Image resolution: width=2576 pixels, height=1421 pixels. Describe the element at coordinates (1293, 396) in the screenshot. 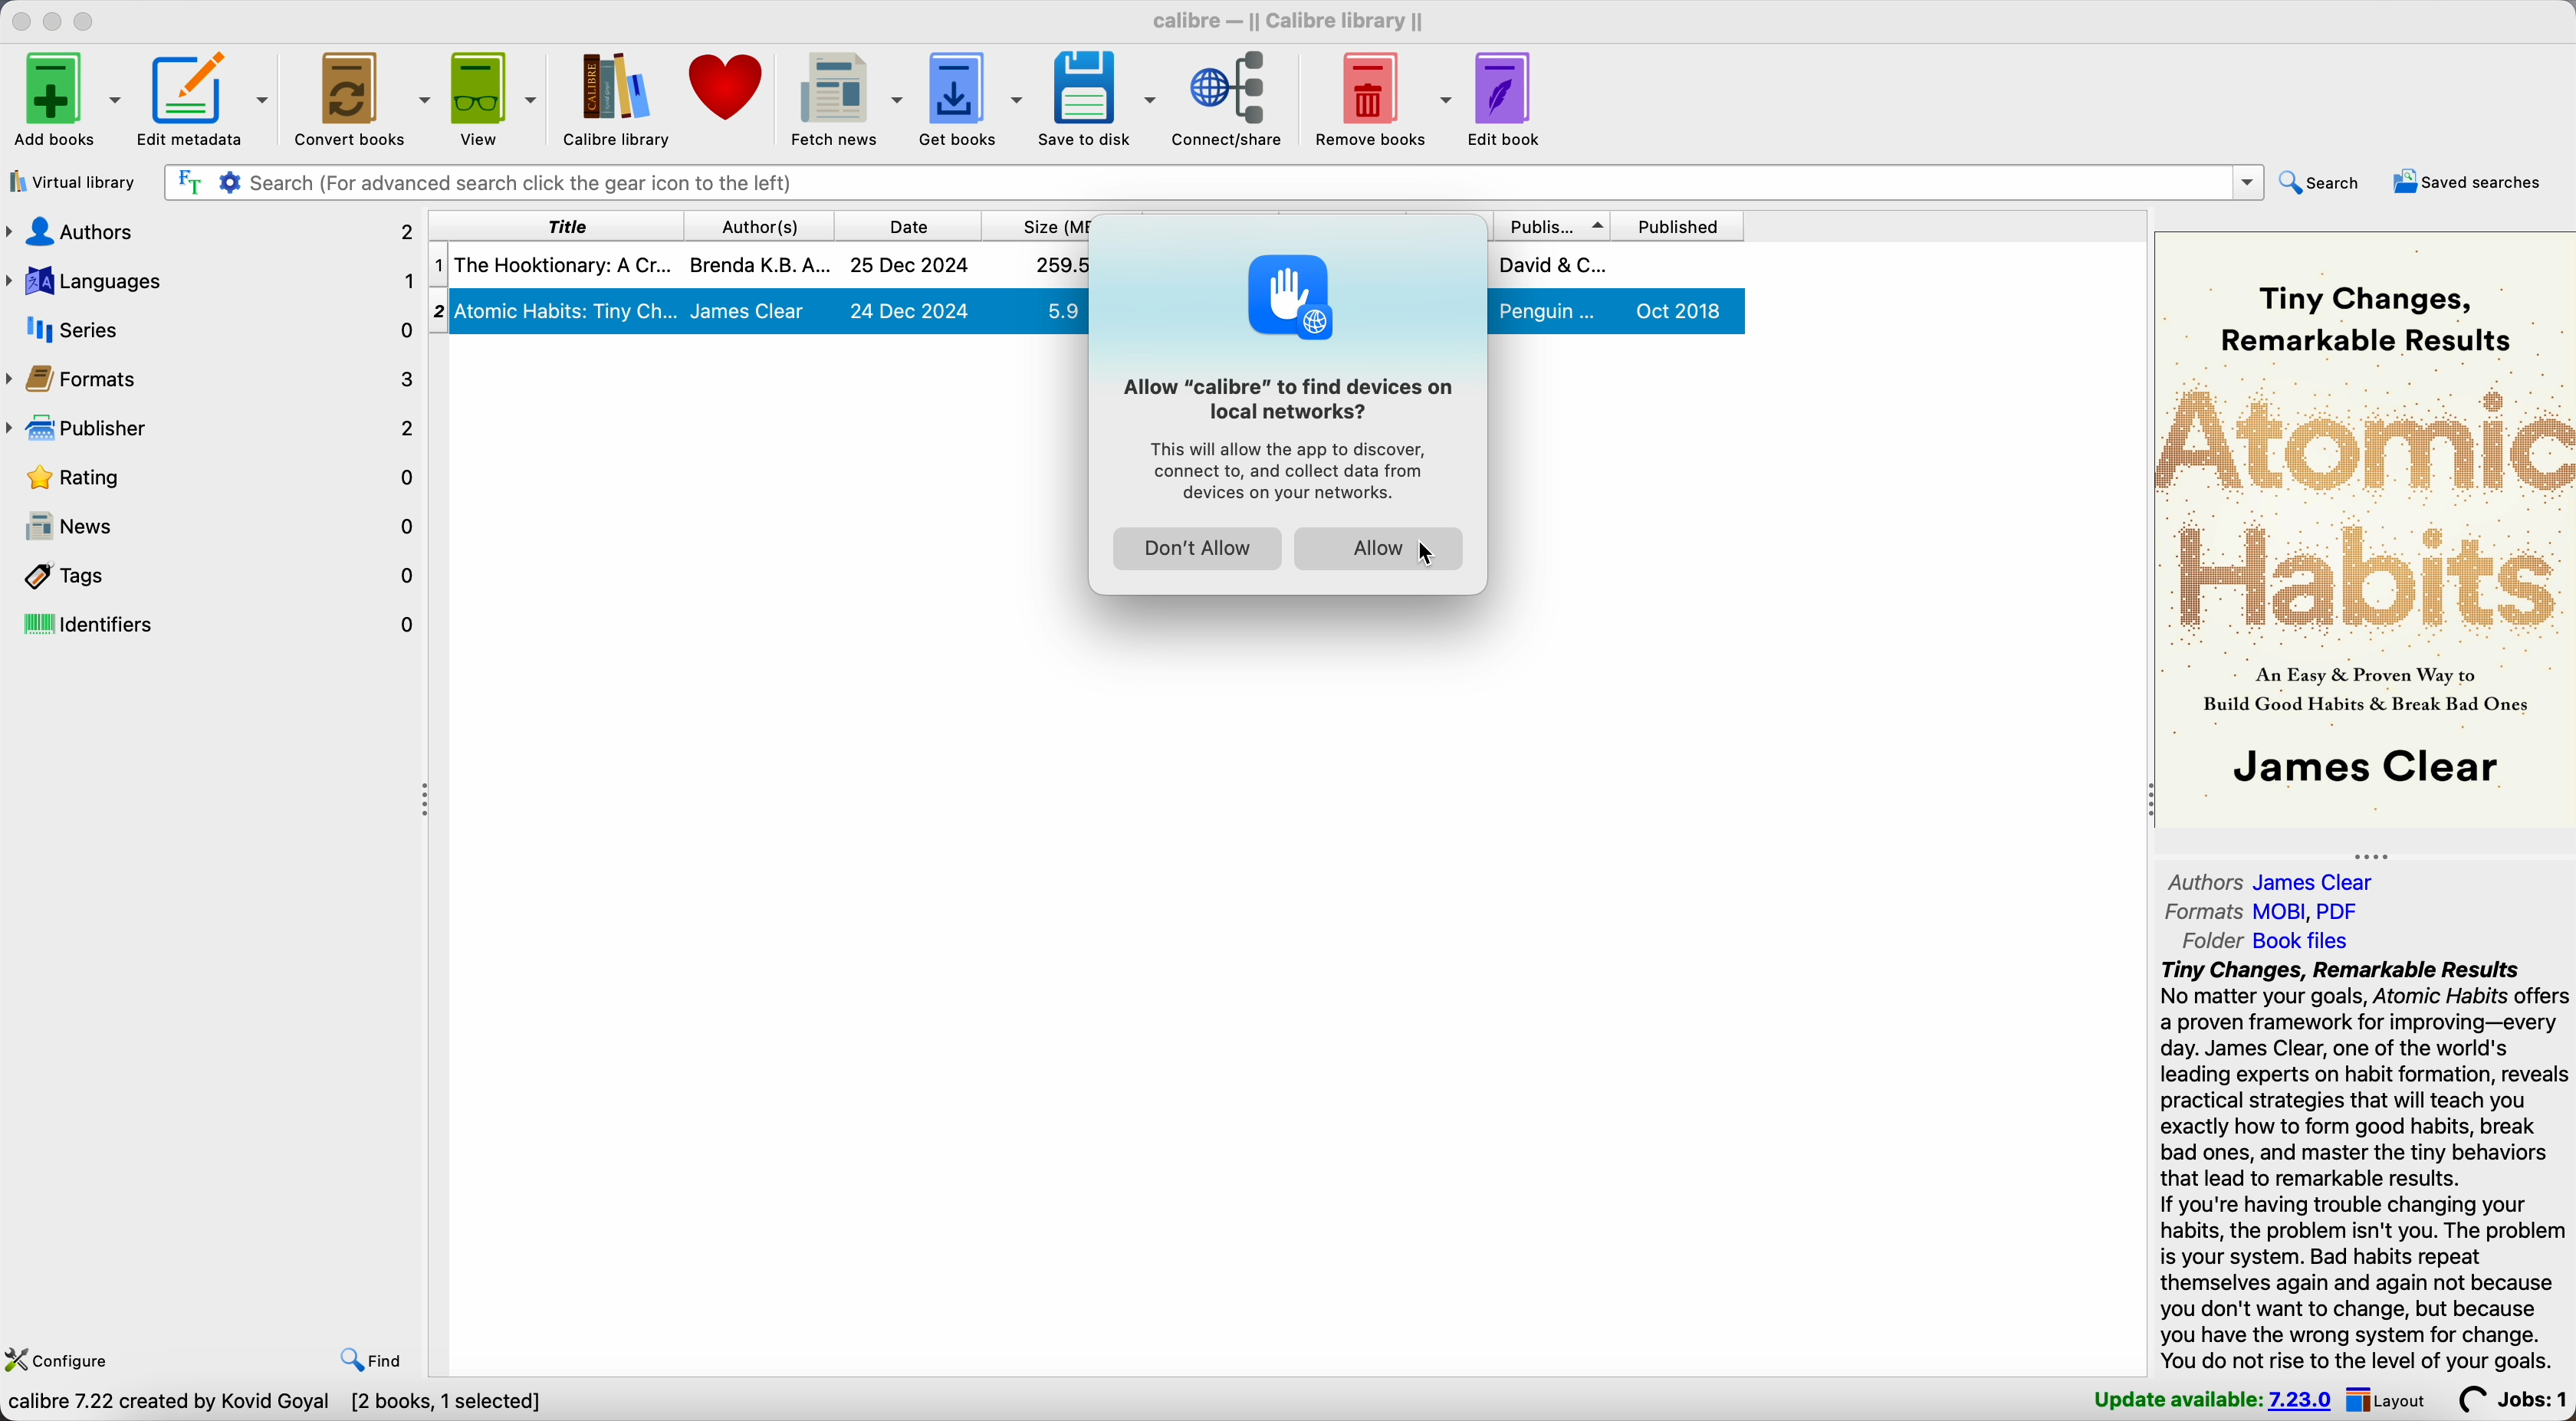

I see `Allow "calibre" to find devices on loacal network?` at that location.